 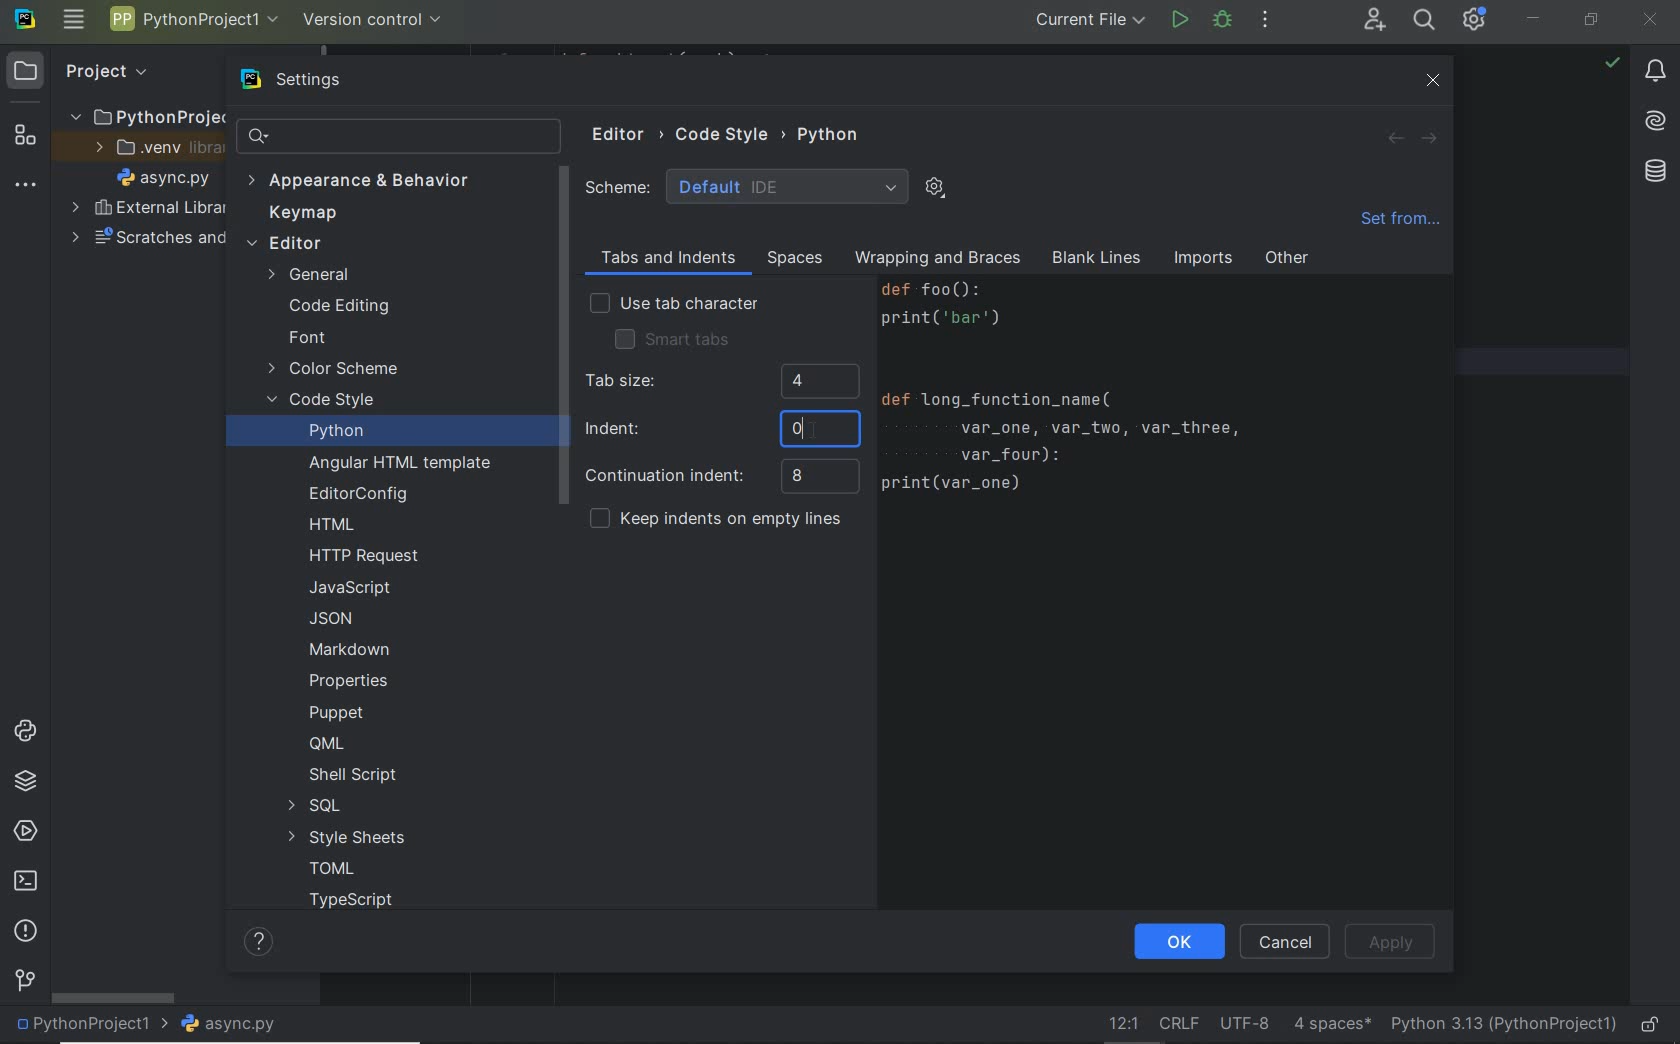 I want to click on keep indents on empty lines, so click(x=715, y=521).